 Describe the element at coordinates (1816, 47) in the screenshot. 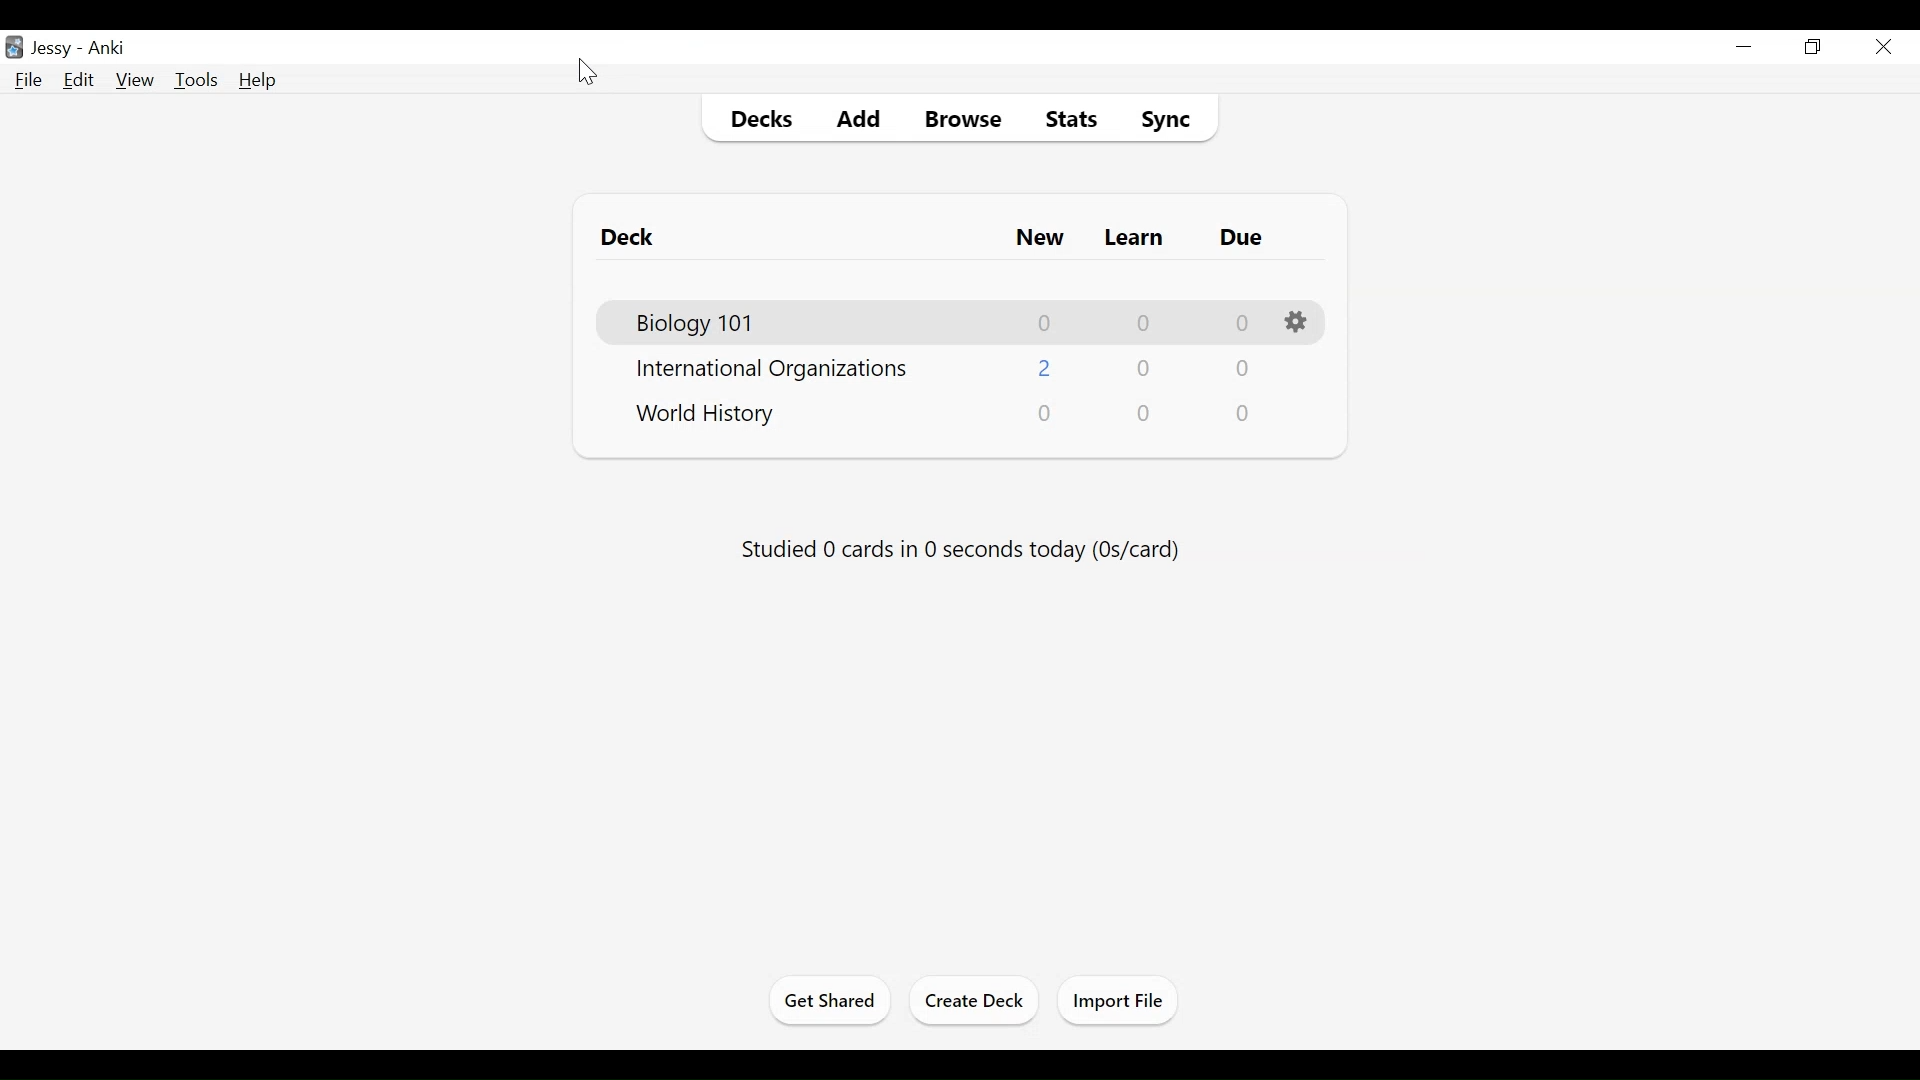

I see `Restore` at that location.